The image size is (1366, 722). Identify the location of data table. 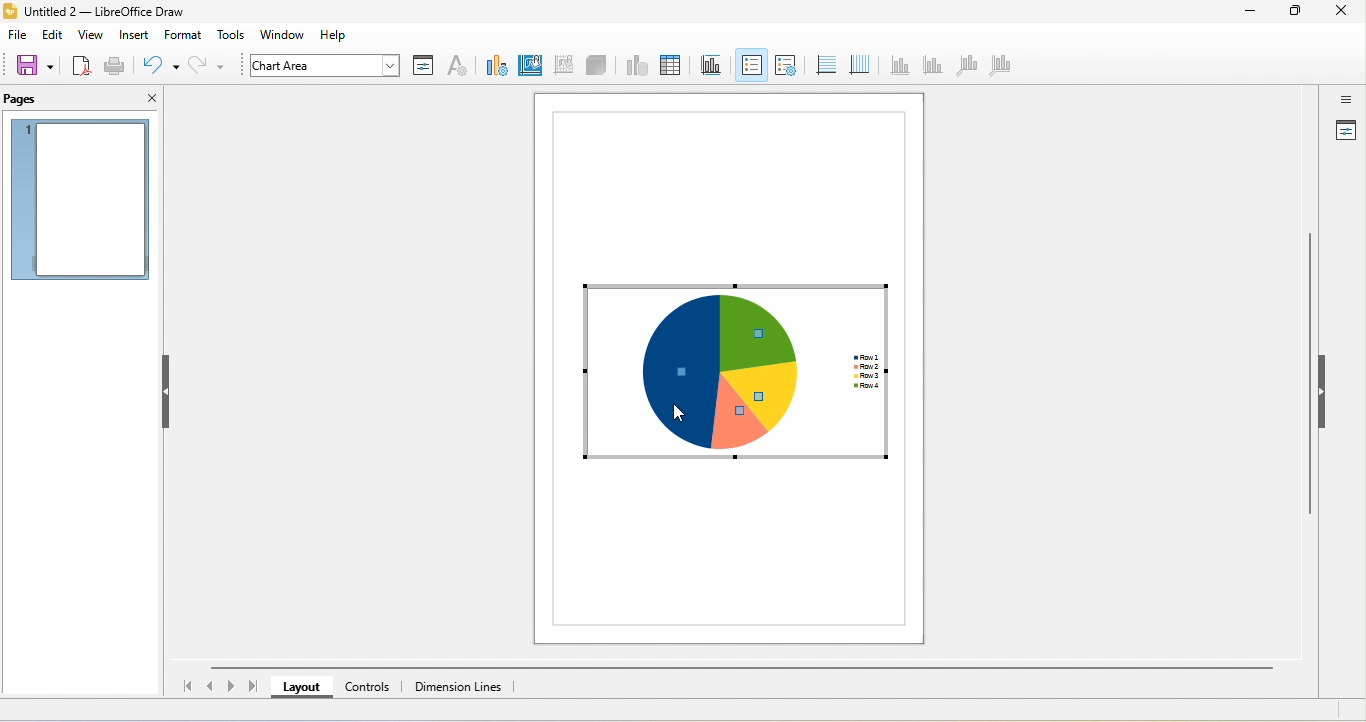
(669, 66).